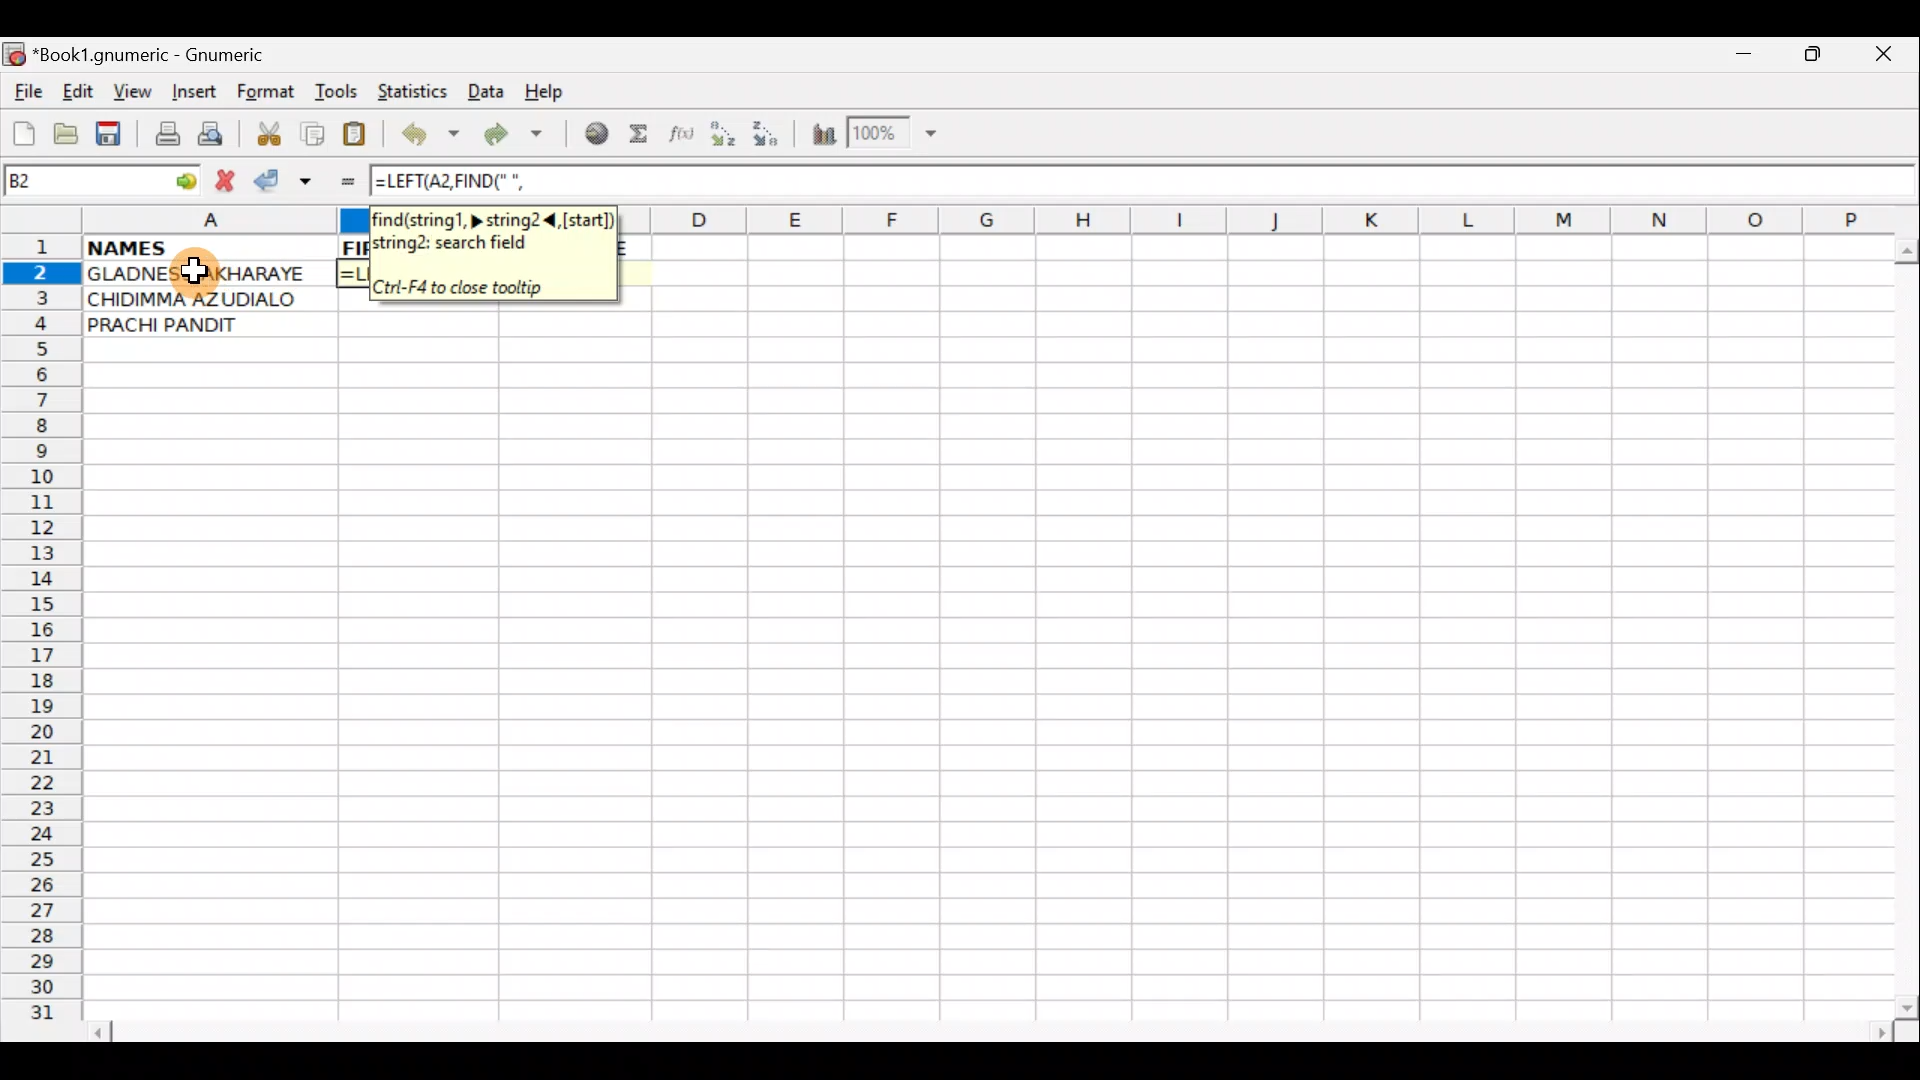 The image size is (1920, 1080). I want to click on Cut selection, so click(268, 131).